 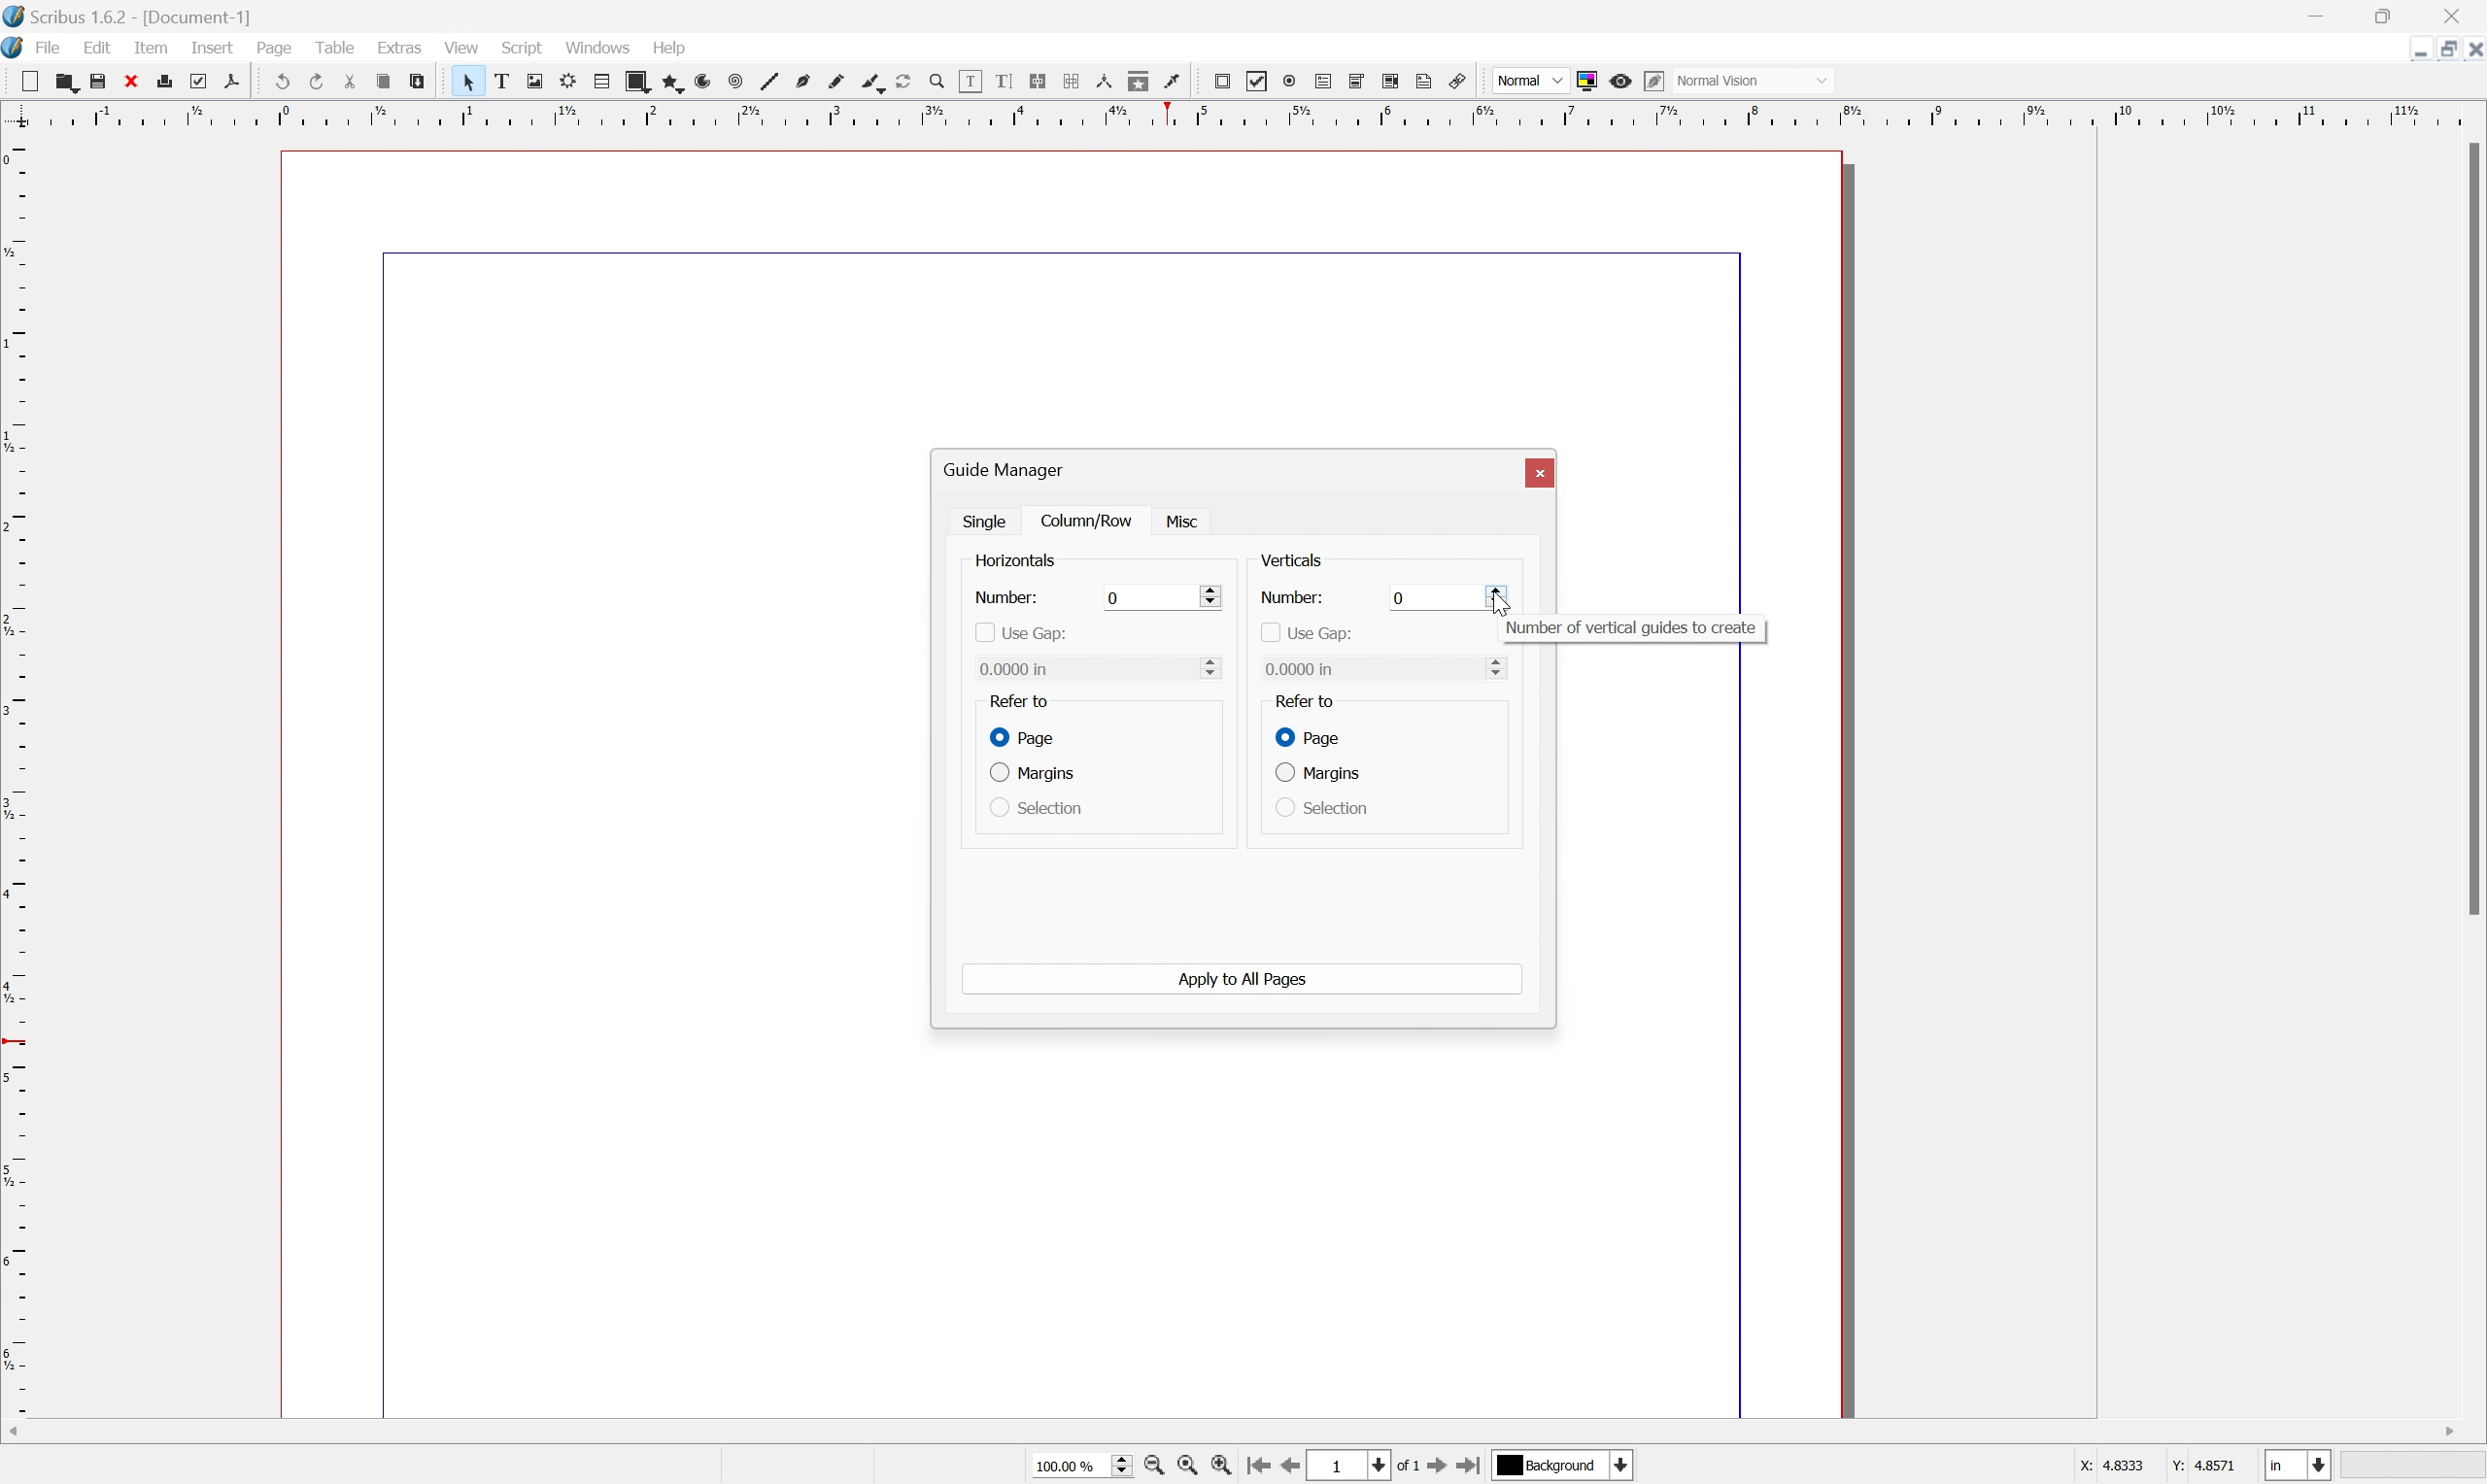 What do you see at coordinates (1360, 80) in the screenshot?
I see `pdf combo box` at bounding box center [1360, 80].